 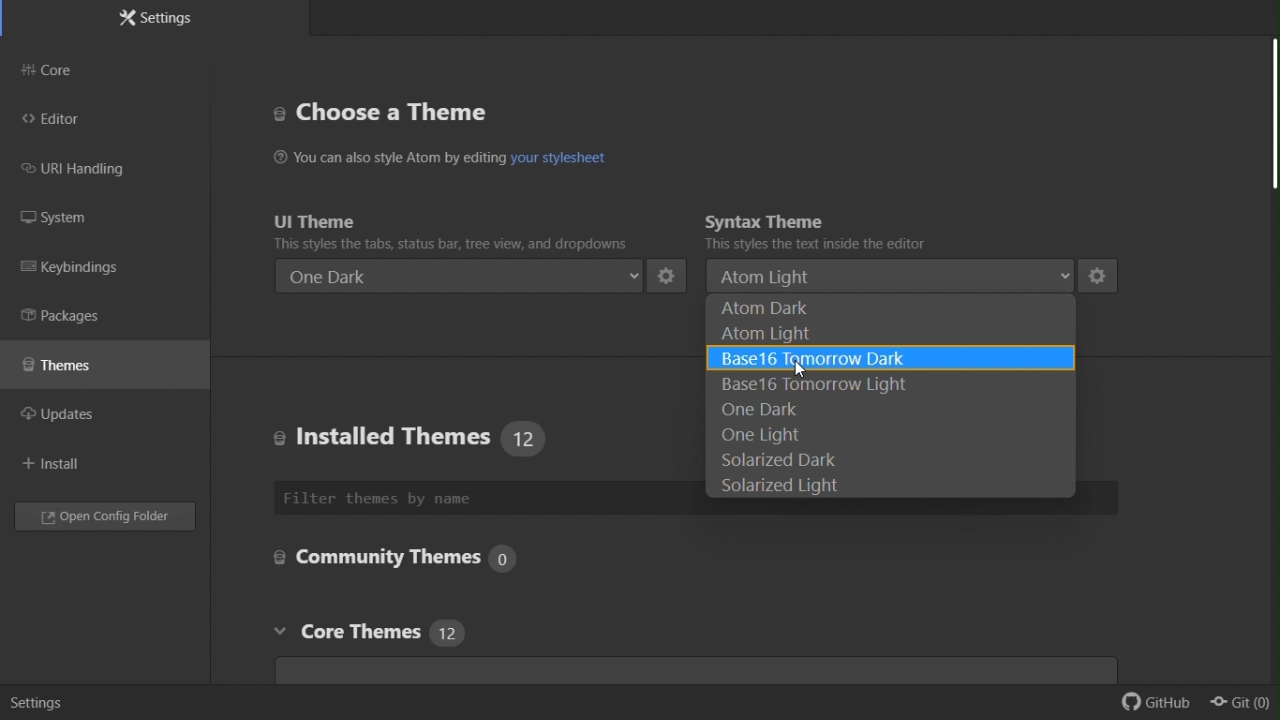 What do you see at coordinates (428, 434) in the screenshot?
I see `Installed themes` at bounding box center [428, 434].